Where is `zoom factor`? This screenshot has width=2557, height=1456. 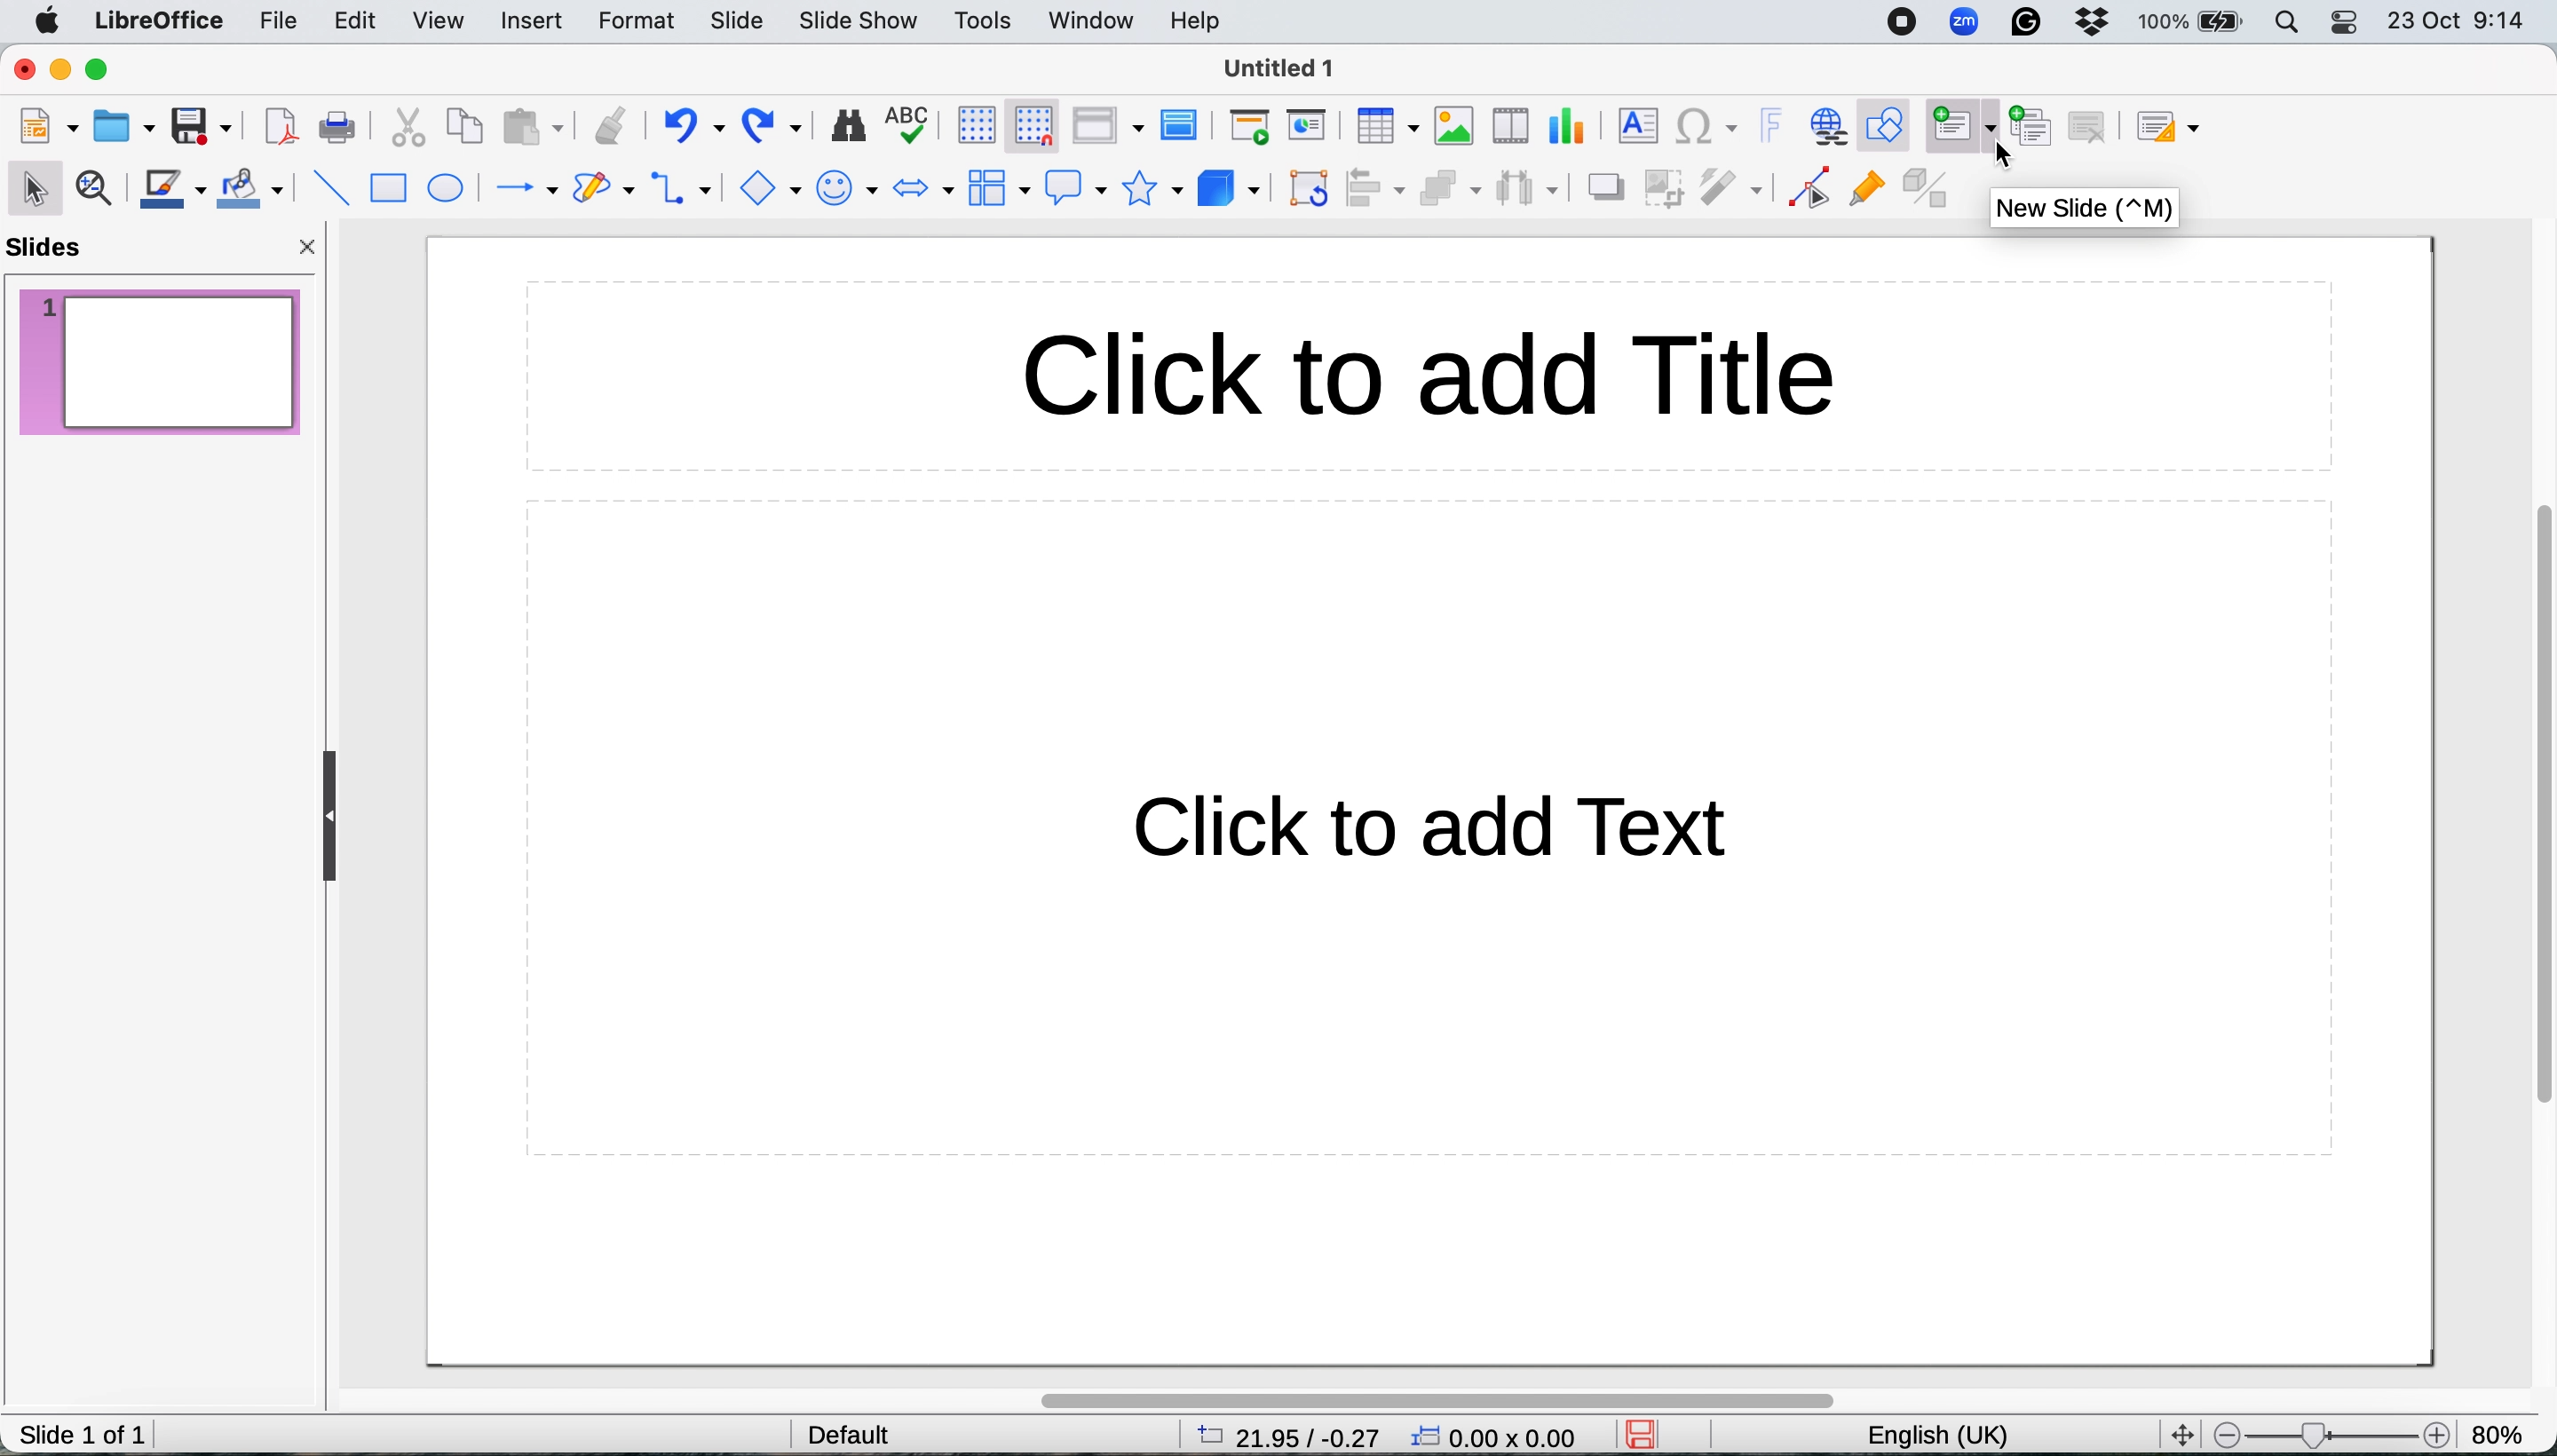
zoom factor is located at coordinates (2506, 1431).